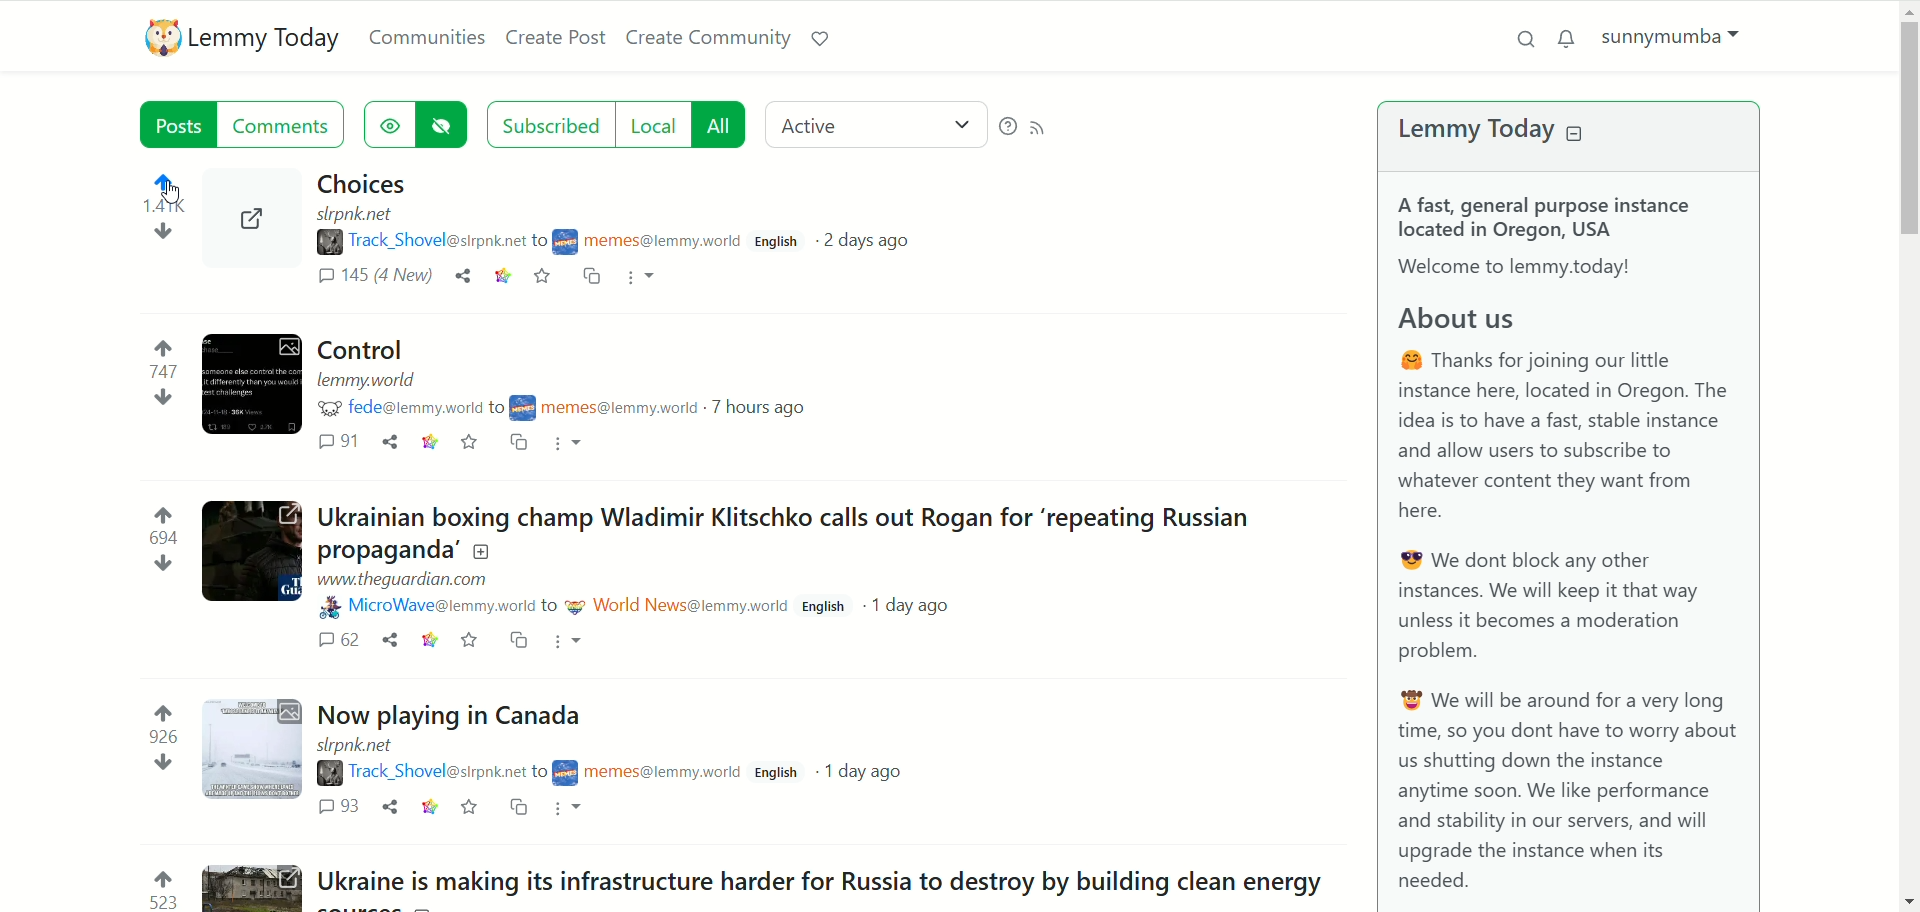 This screenshot has width=1920, height=912. I want to click on username, so click(414, 406).